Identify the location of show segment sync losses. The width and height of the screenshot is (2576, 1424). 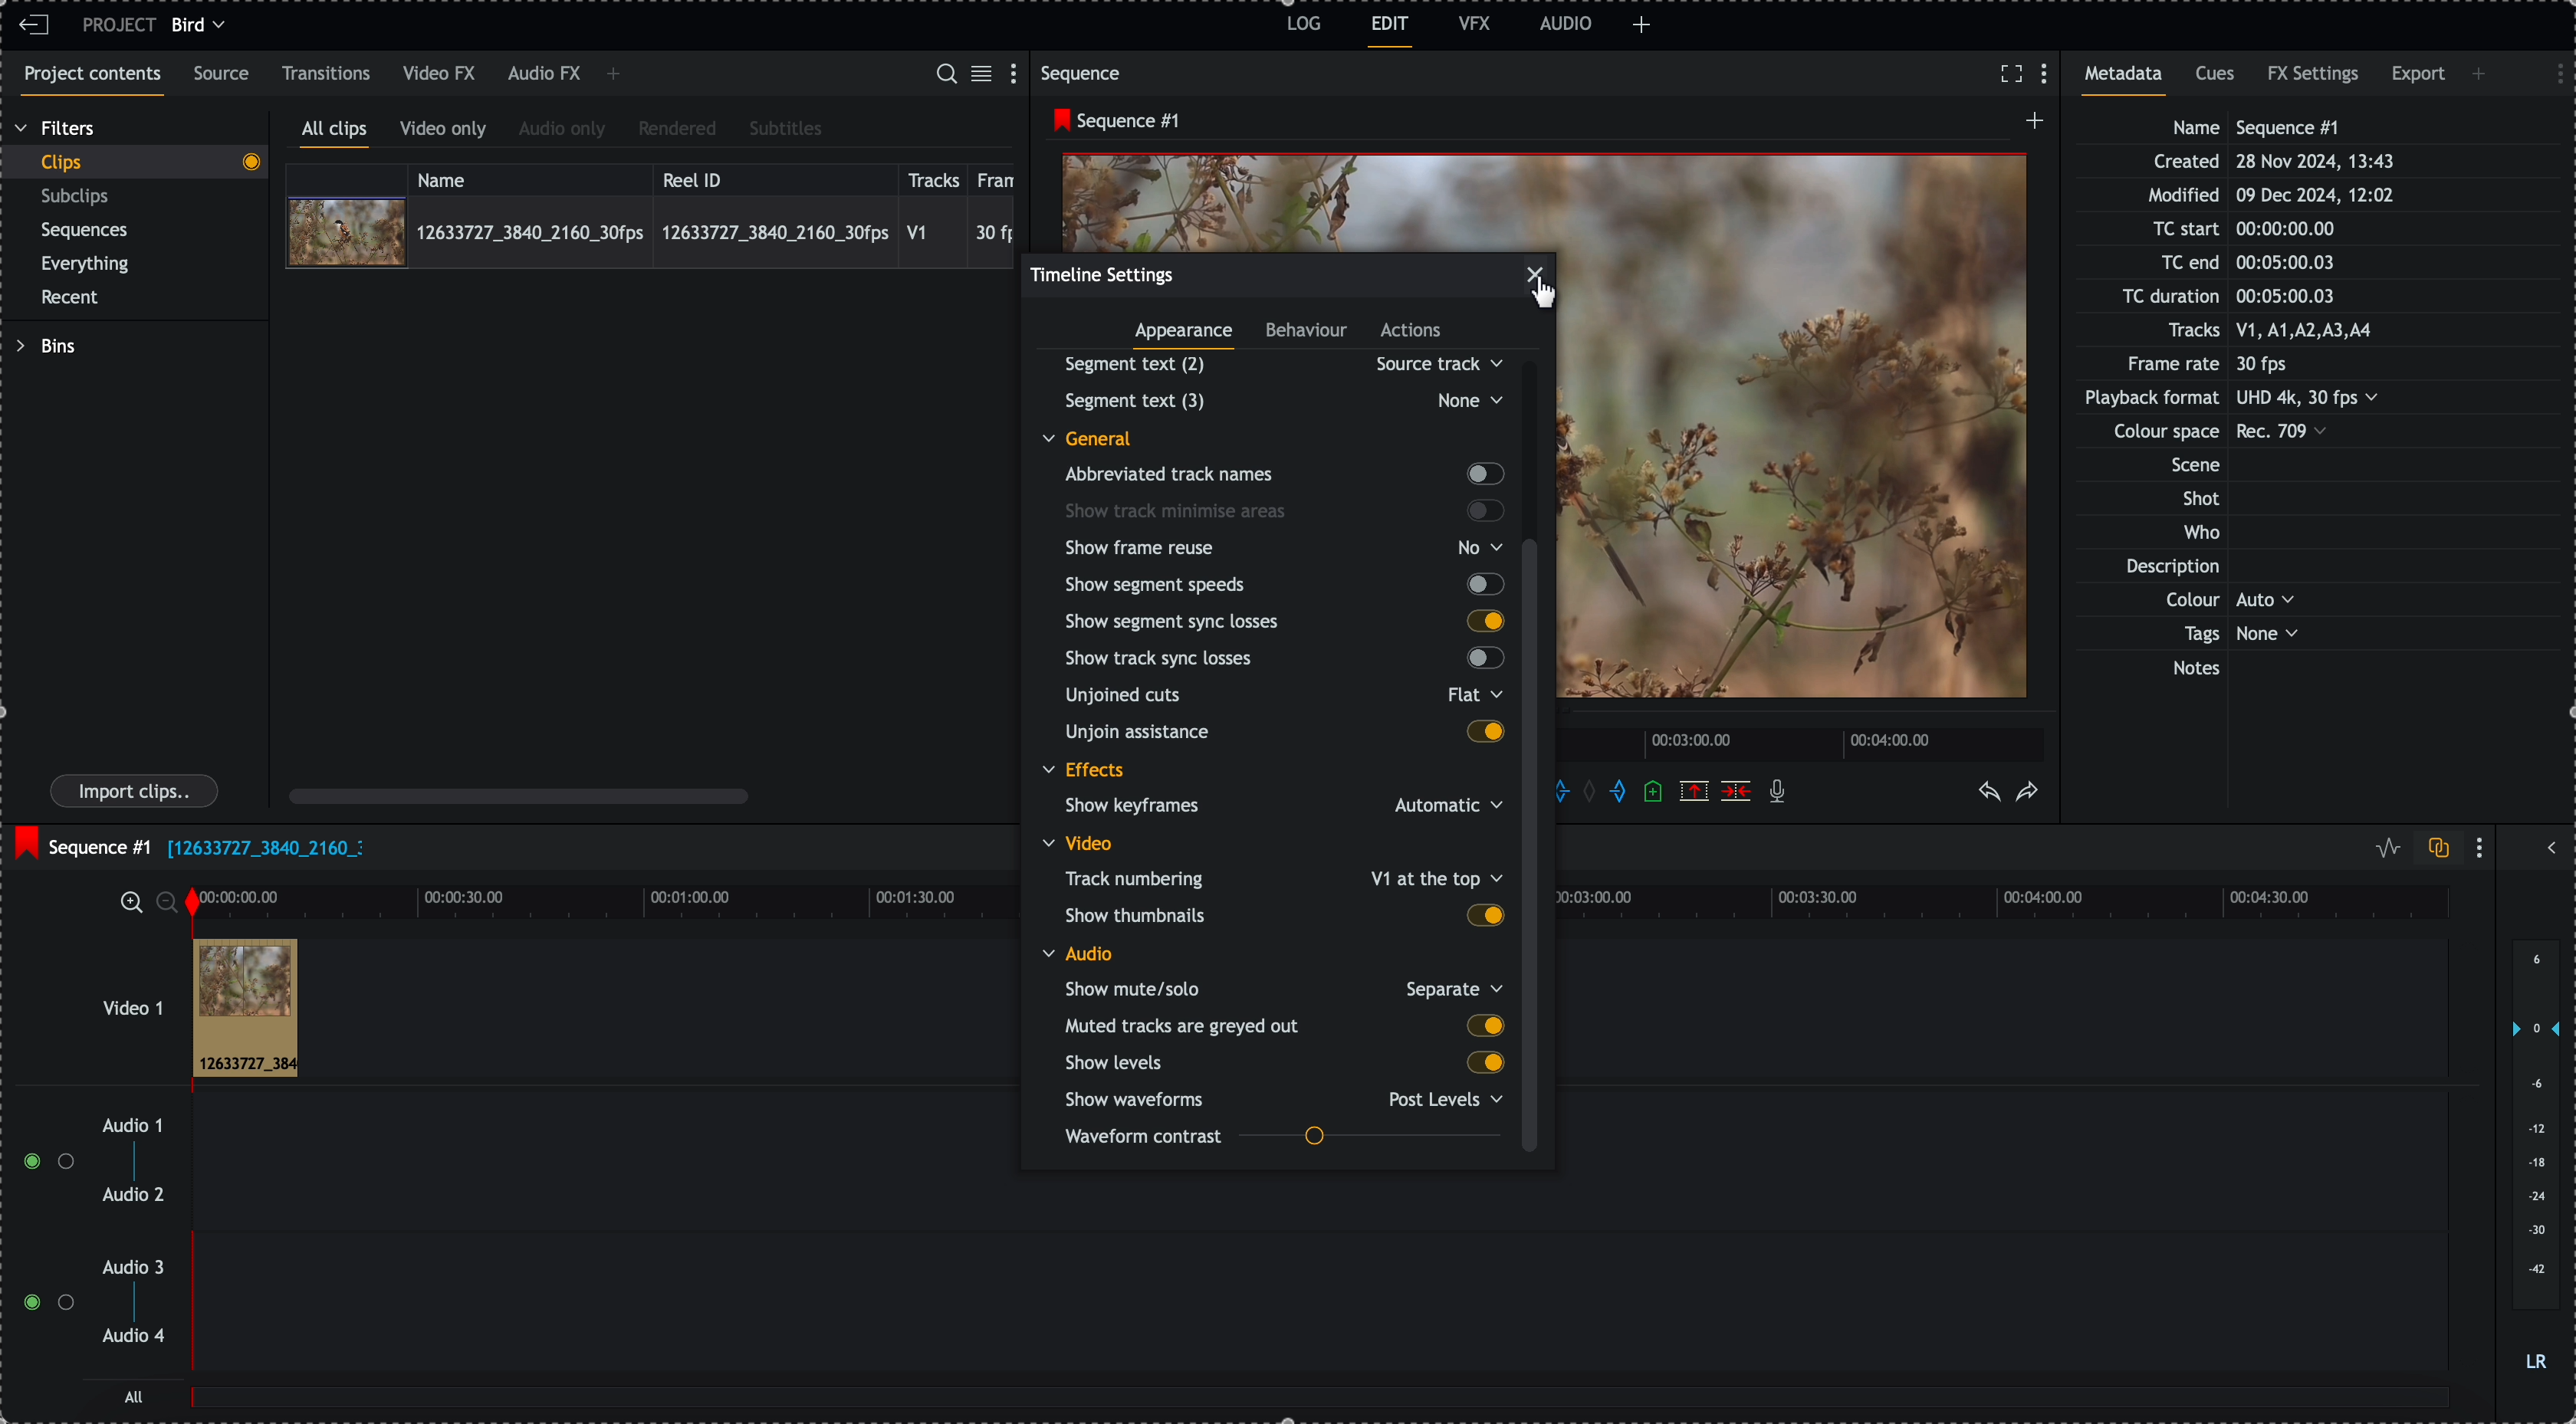
(1283, 620).